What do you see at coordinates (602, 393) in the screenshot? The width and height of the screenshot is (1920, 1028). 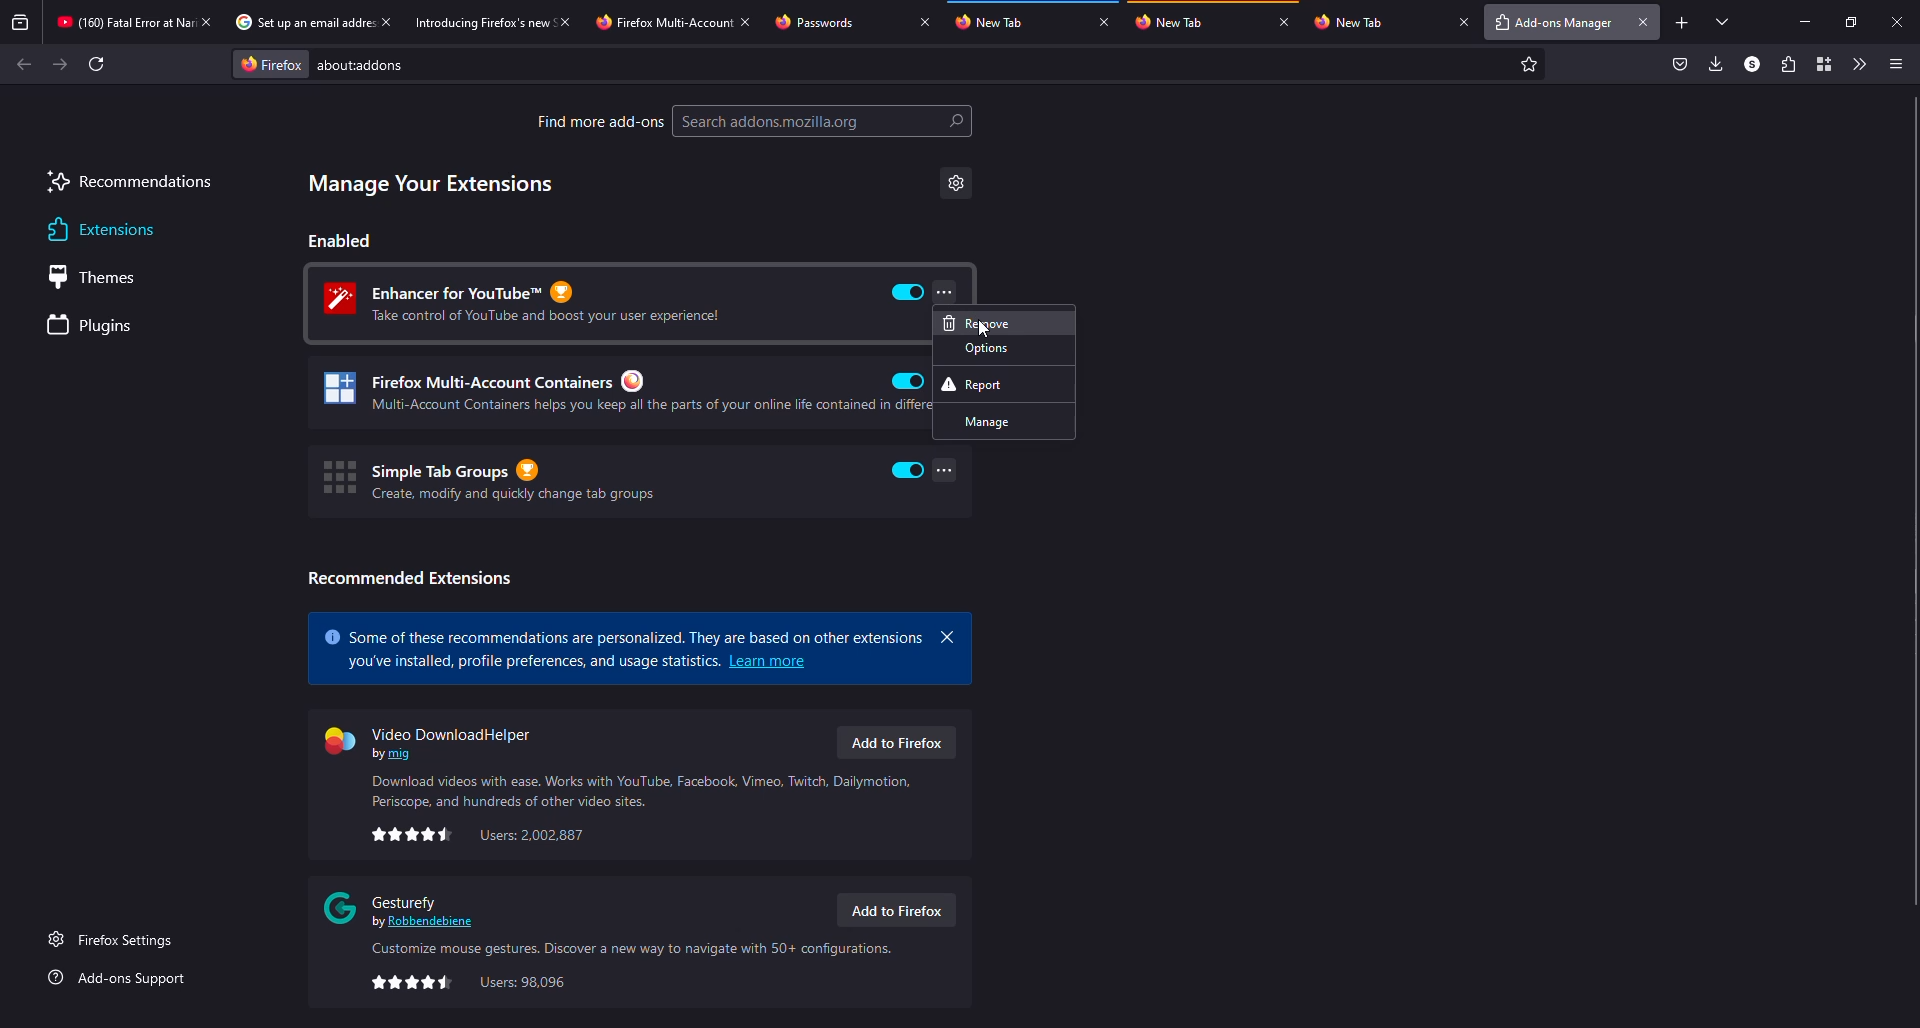 I see `multi-account` at bounding box center [602, 393].